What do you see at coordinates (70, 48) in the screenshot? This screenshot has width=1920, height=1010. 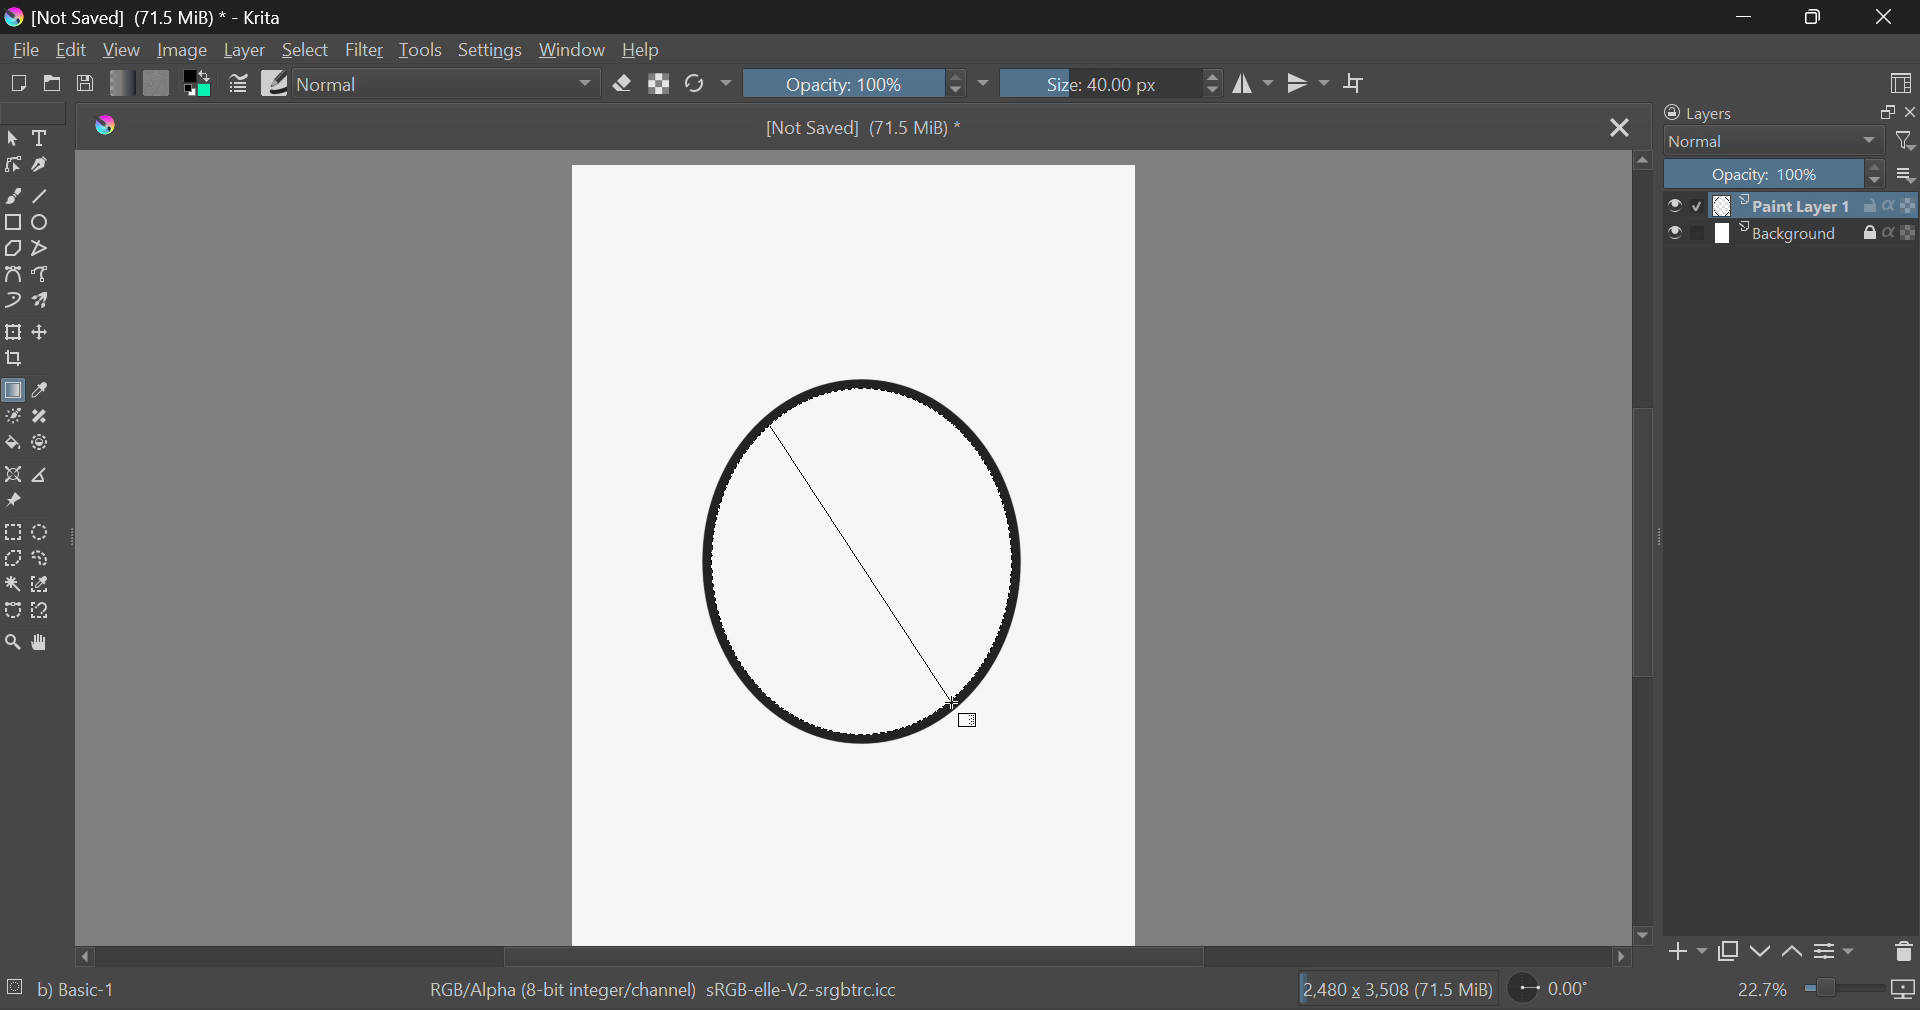 I see `Edit` at bounding box center [70, 48].